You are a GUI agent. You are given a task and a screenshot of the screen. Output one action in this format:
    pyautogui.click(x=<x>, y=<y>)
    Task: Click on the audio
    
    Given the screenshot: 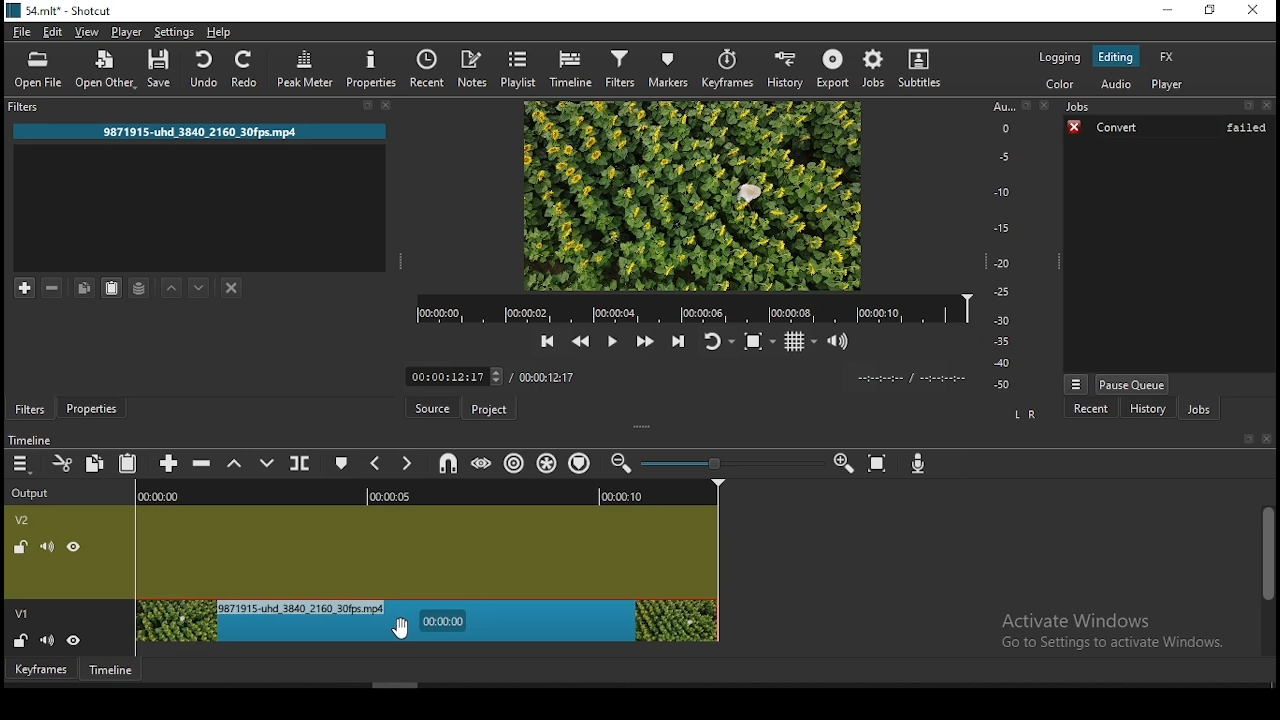 What is the action you would take?
    pyautogui.click(x=1117, y=85)
    